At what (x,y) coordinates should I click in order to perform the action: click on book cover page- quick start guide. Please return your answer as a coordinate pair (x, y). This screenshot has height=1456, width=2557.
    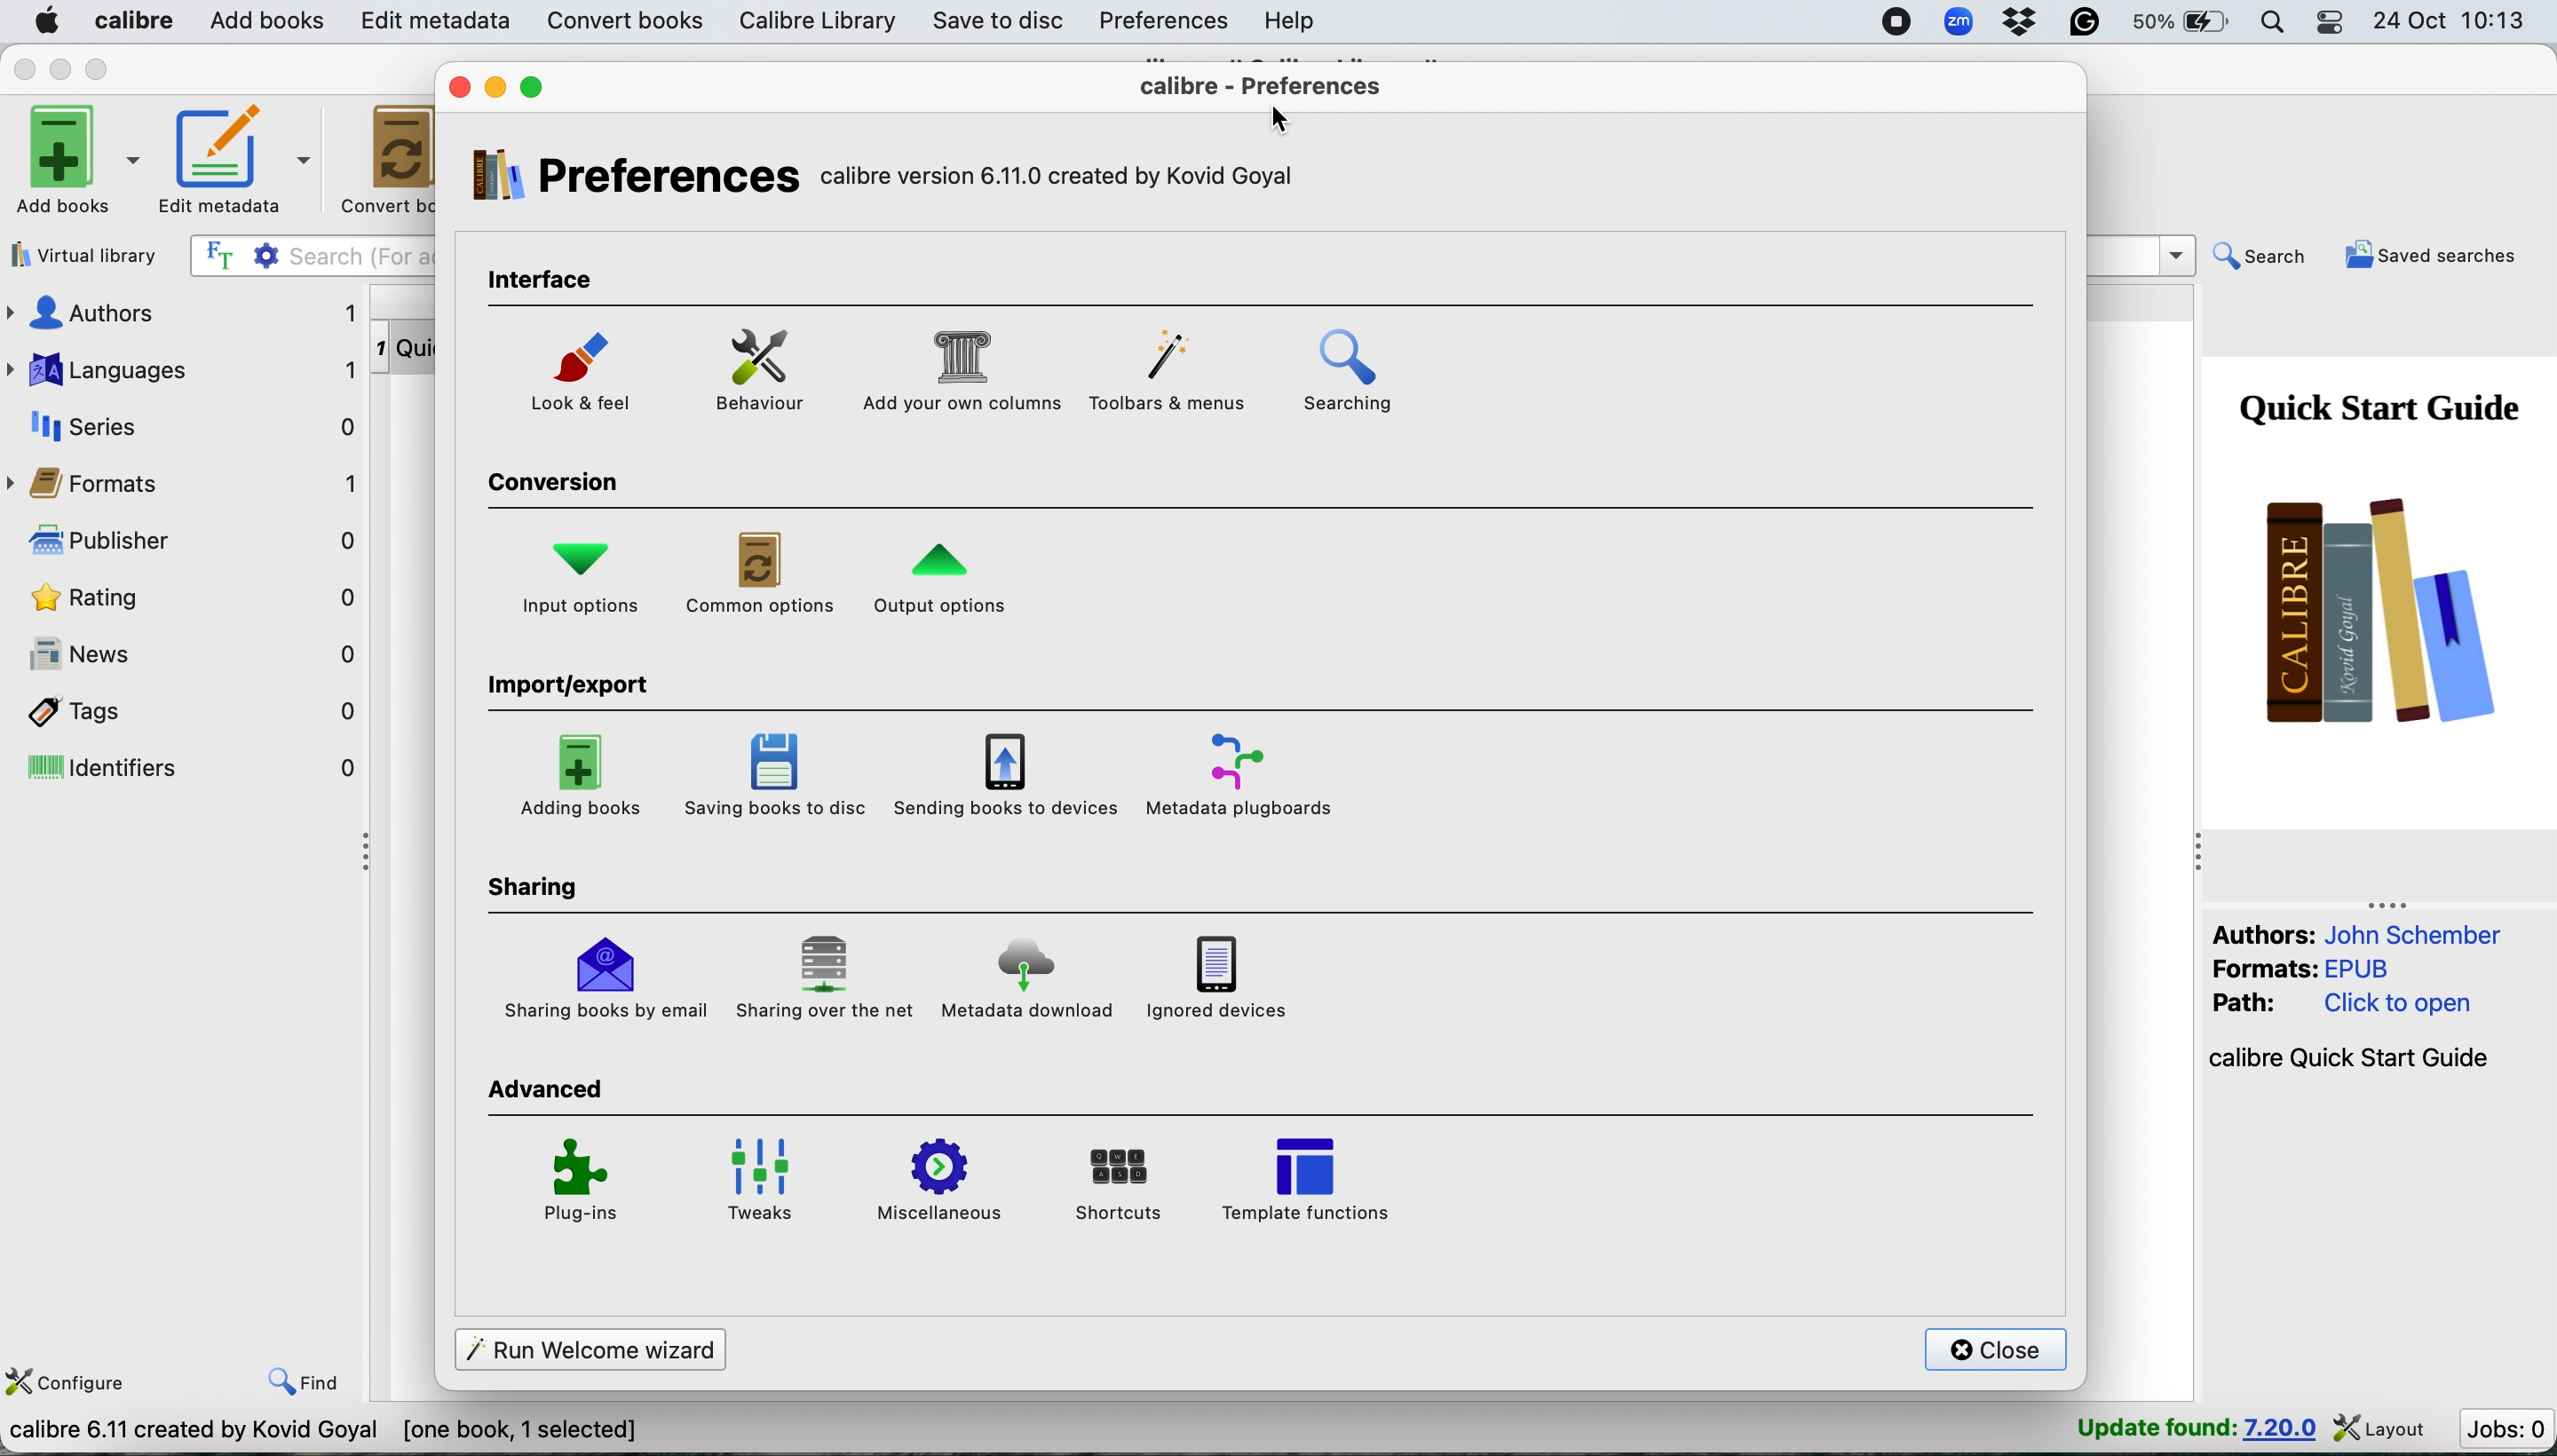
    Looking at the image, I should click on (2374, 566).